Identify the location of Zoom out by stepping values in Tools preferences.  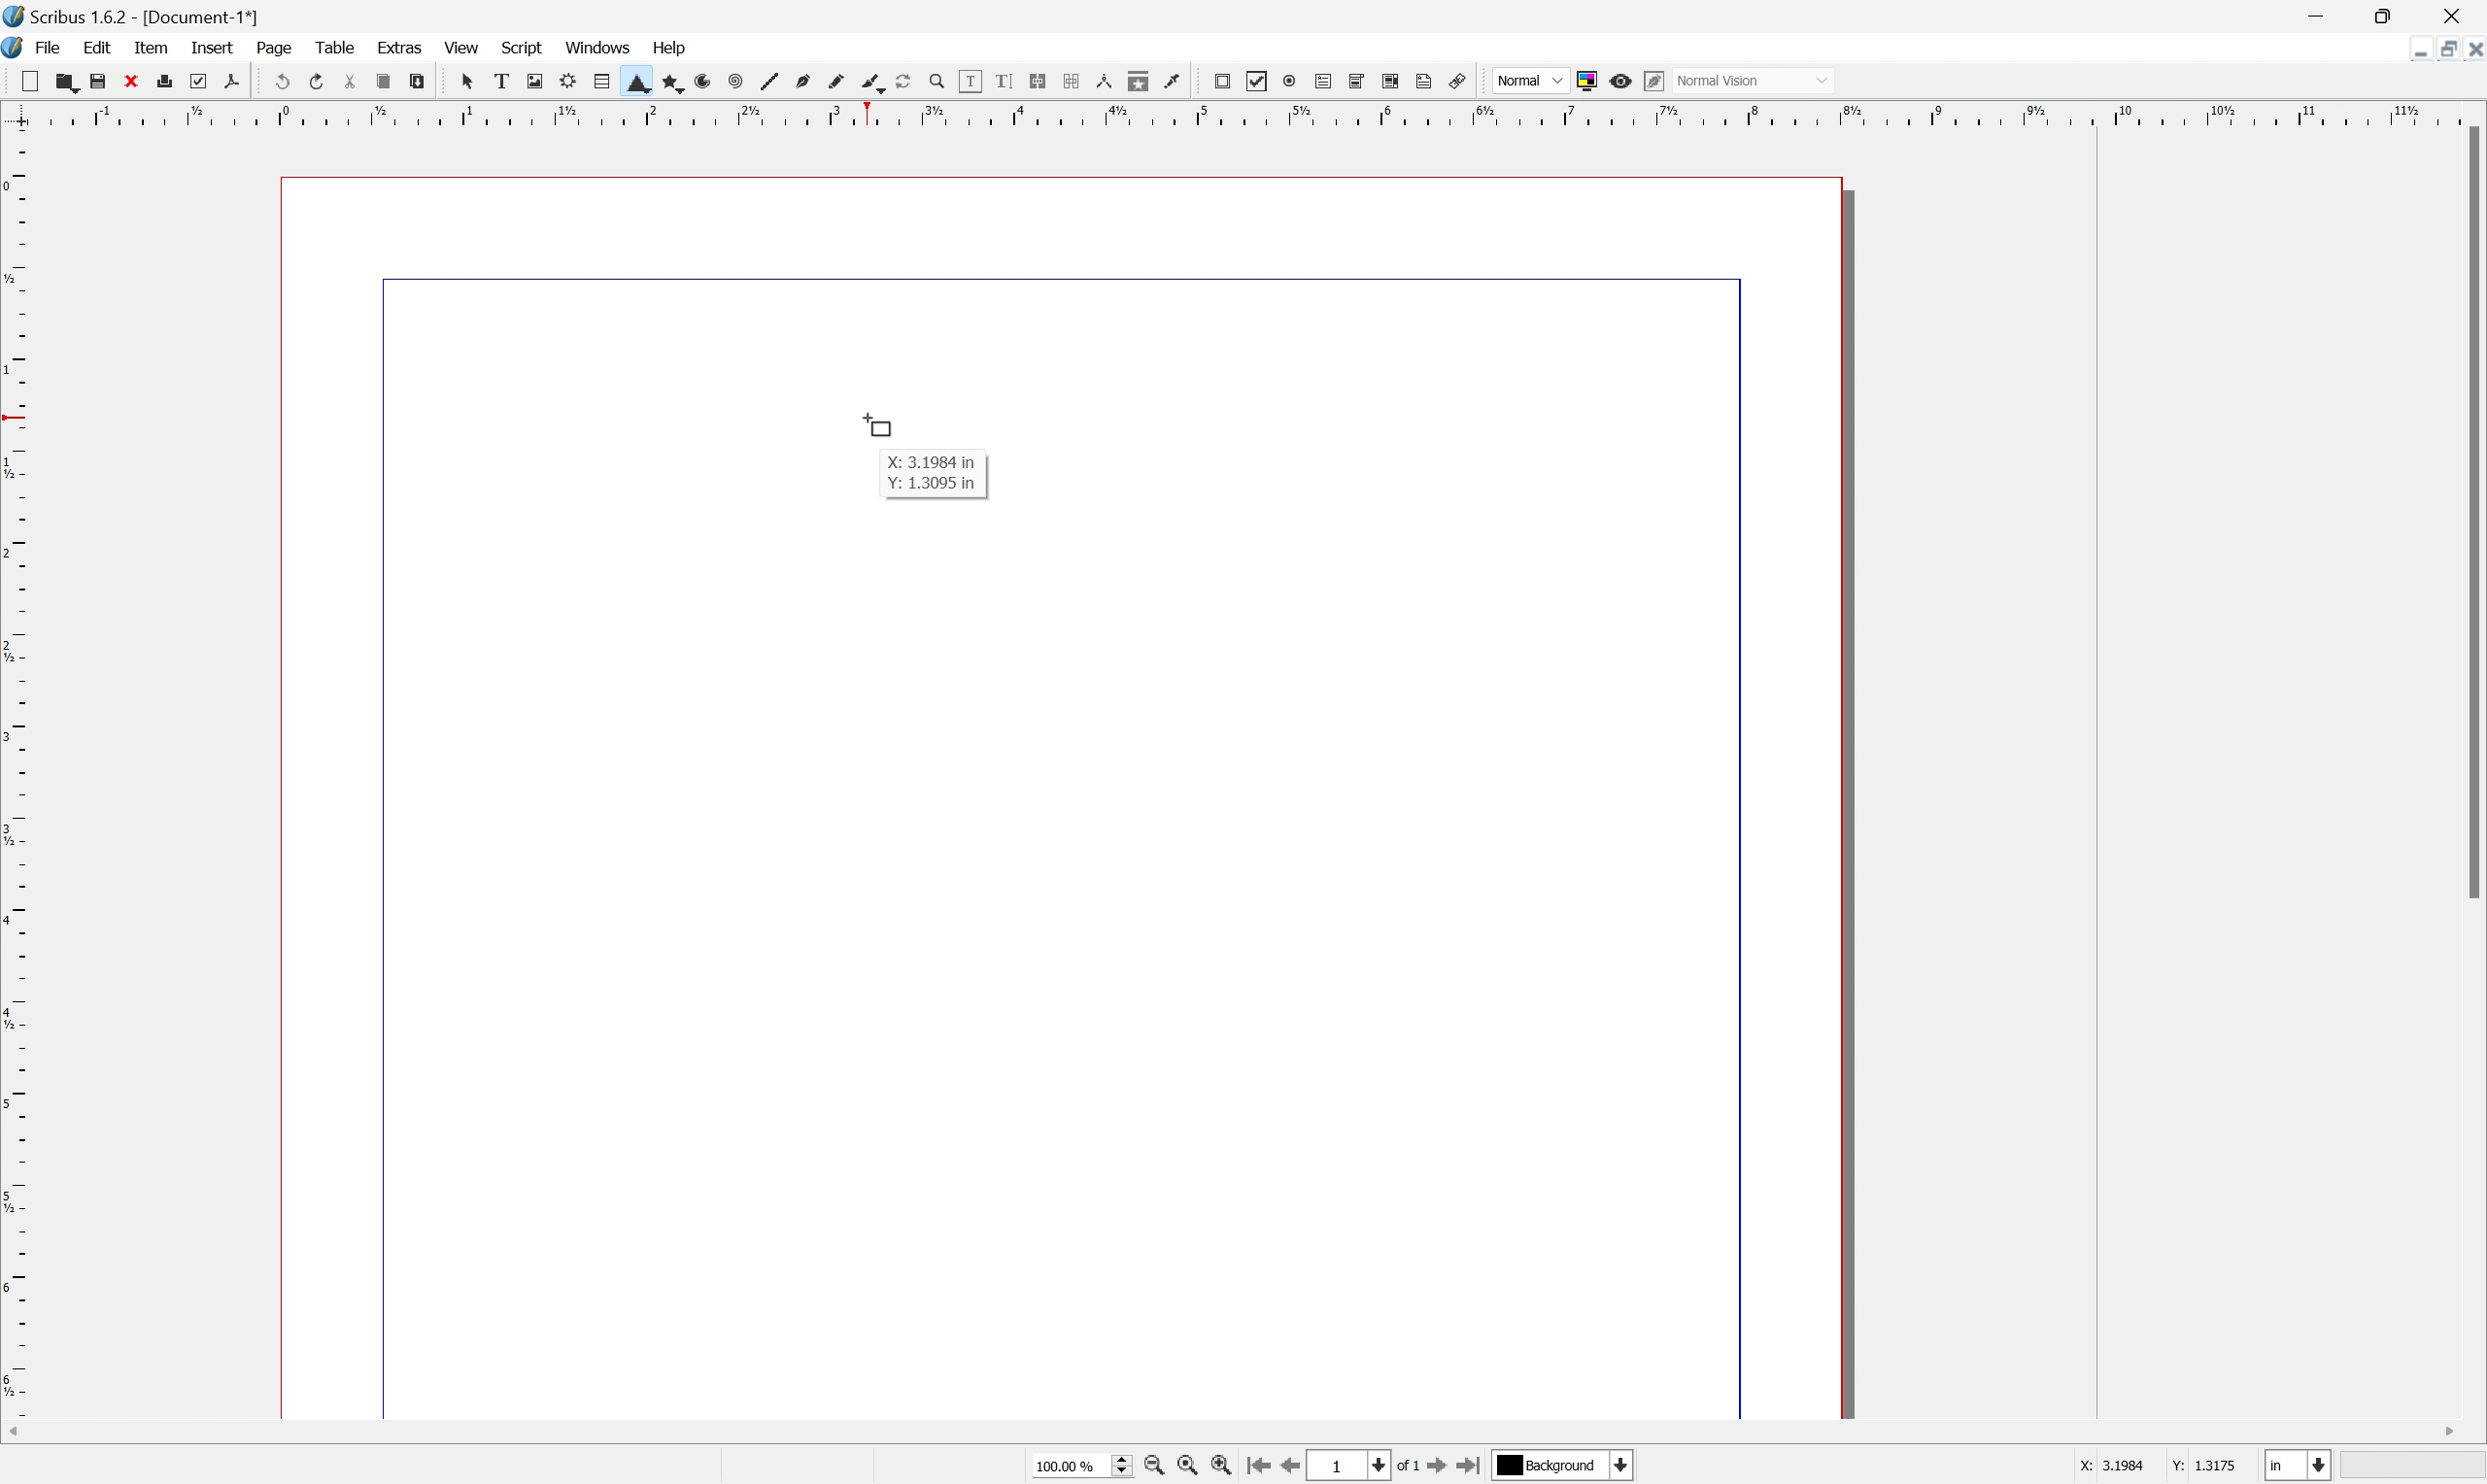
(1155, 1467).